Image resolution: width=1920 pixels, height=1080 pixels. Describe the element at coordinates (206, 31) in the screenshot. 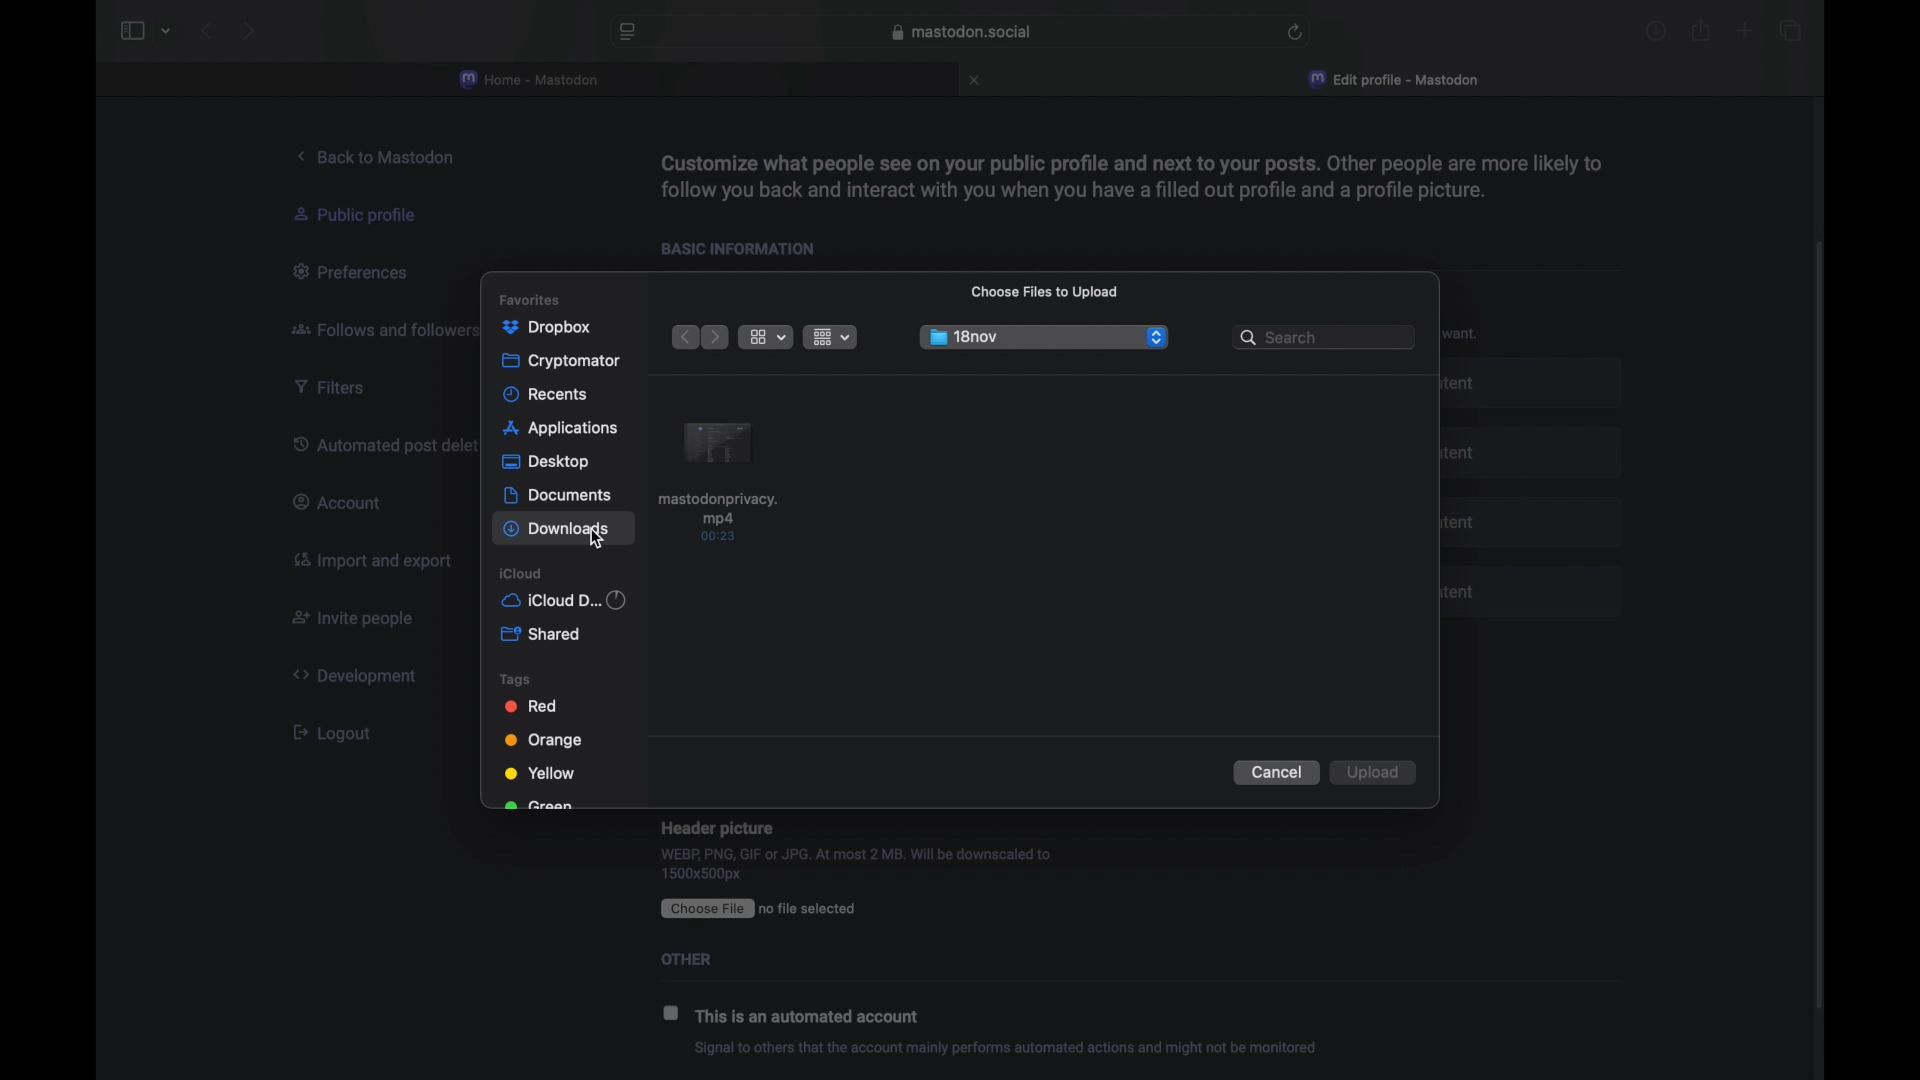

I see `back` at that location.